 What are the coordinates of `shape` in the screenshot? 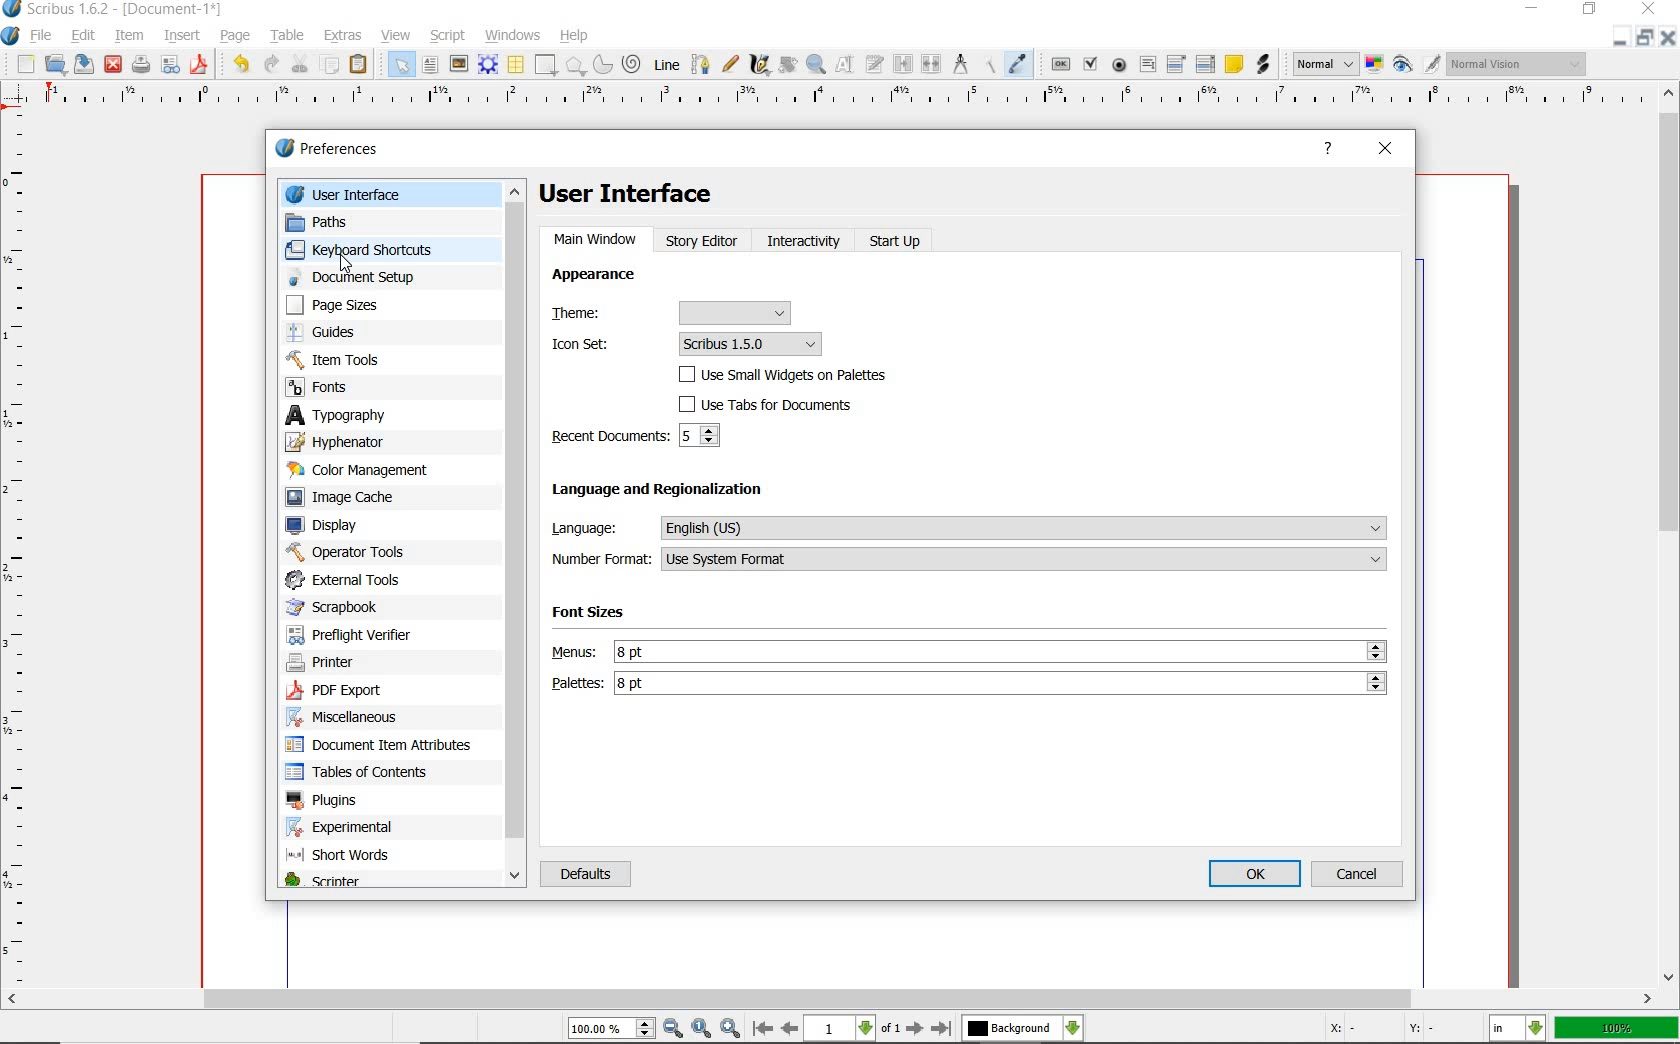 It's located at (547, 65).